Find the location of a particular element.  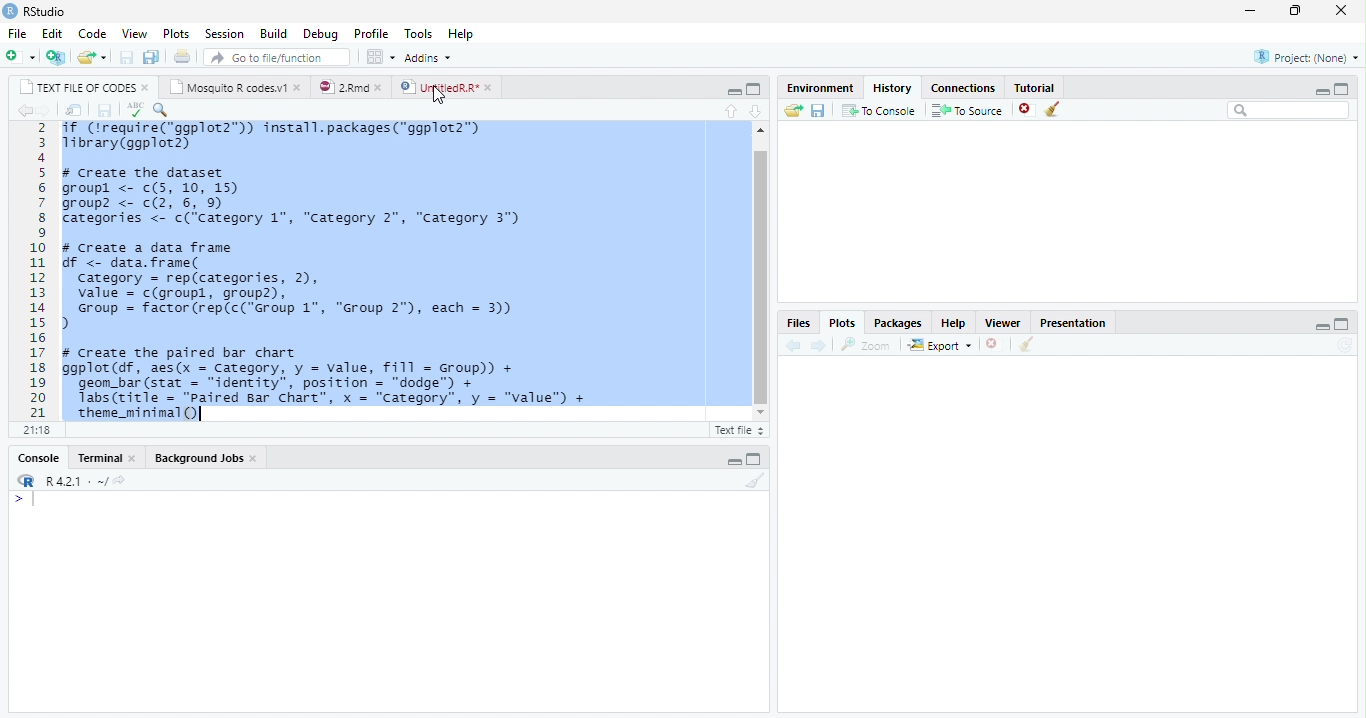

go to previous section is located at coordinates (730, 112).